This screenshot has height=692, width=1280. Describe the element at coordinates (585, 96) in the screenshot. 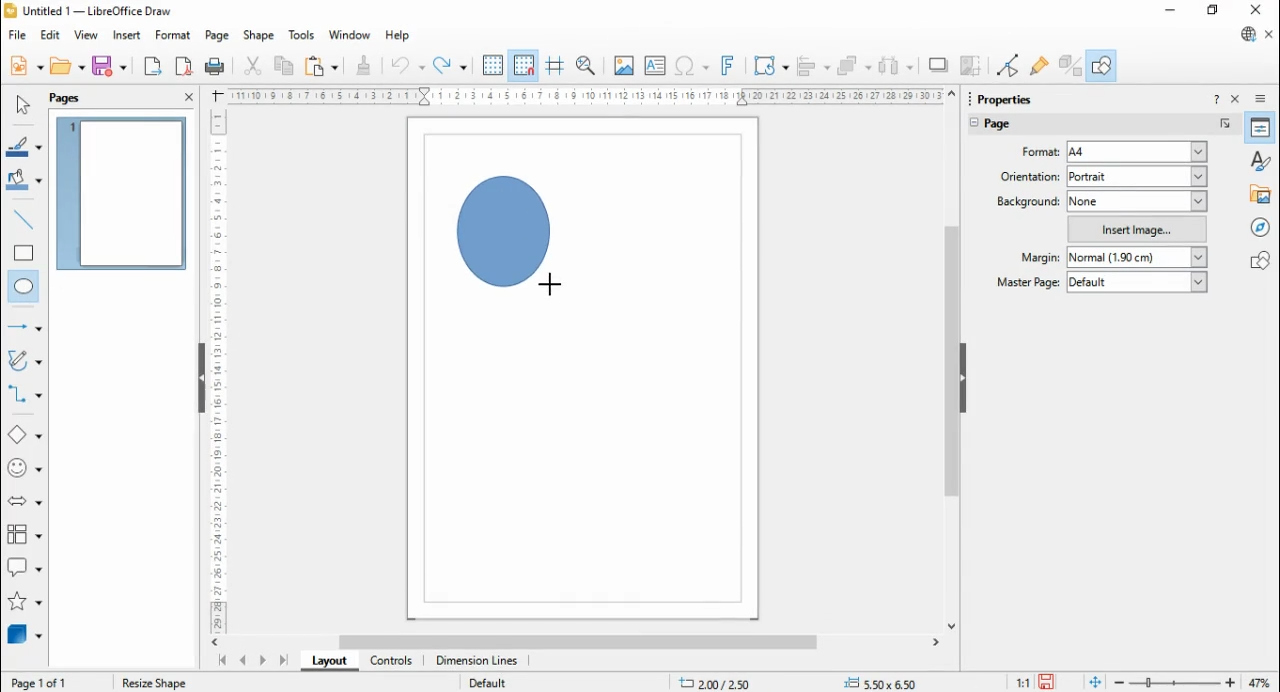

I see `Scale` at that location.